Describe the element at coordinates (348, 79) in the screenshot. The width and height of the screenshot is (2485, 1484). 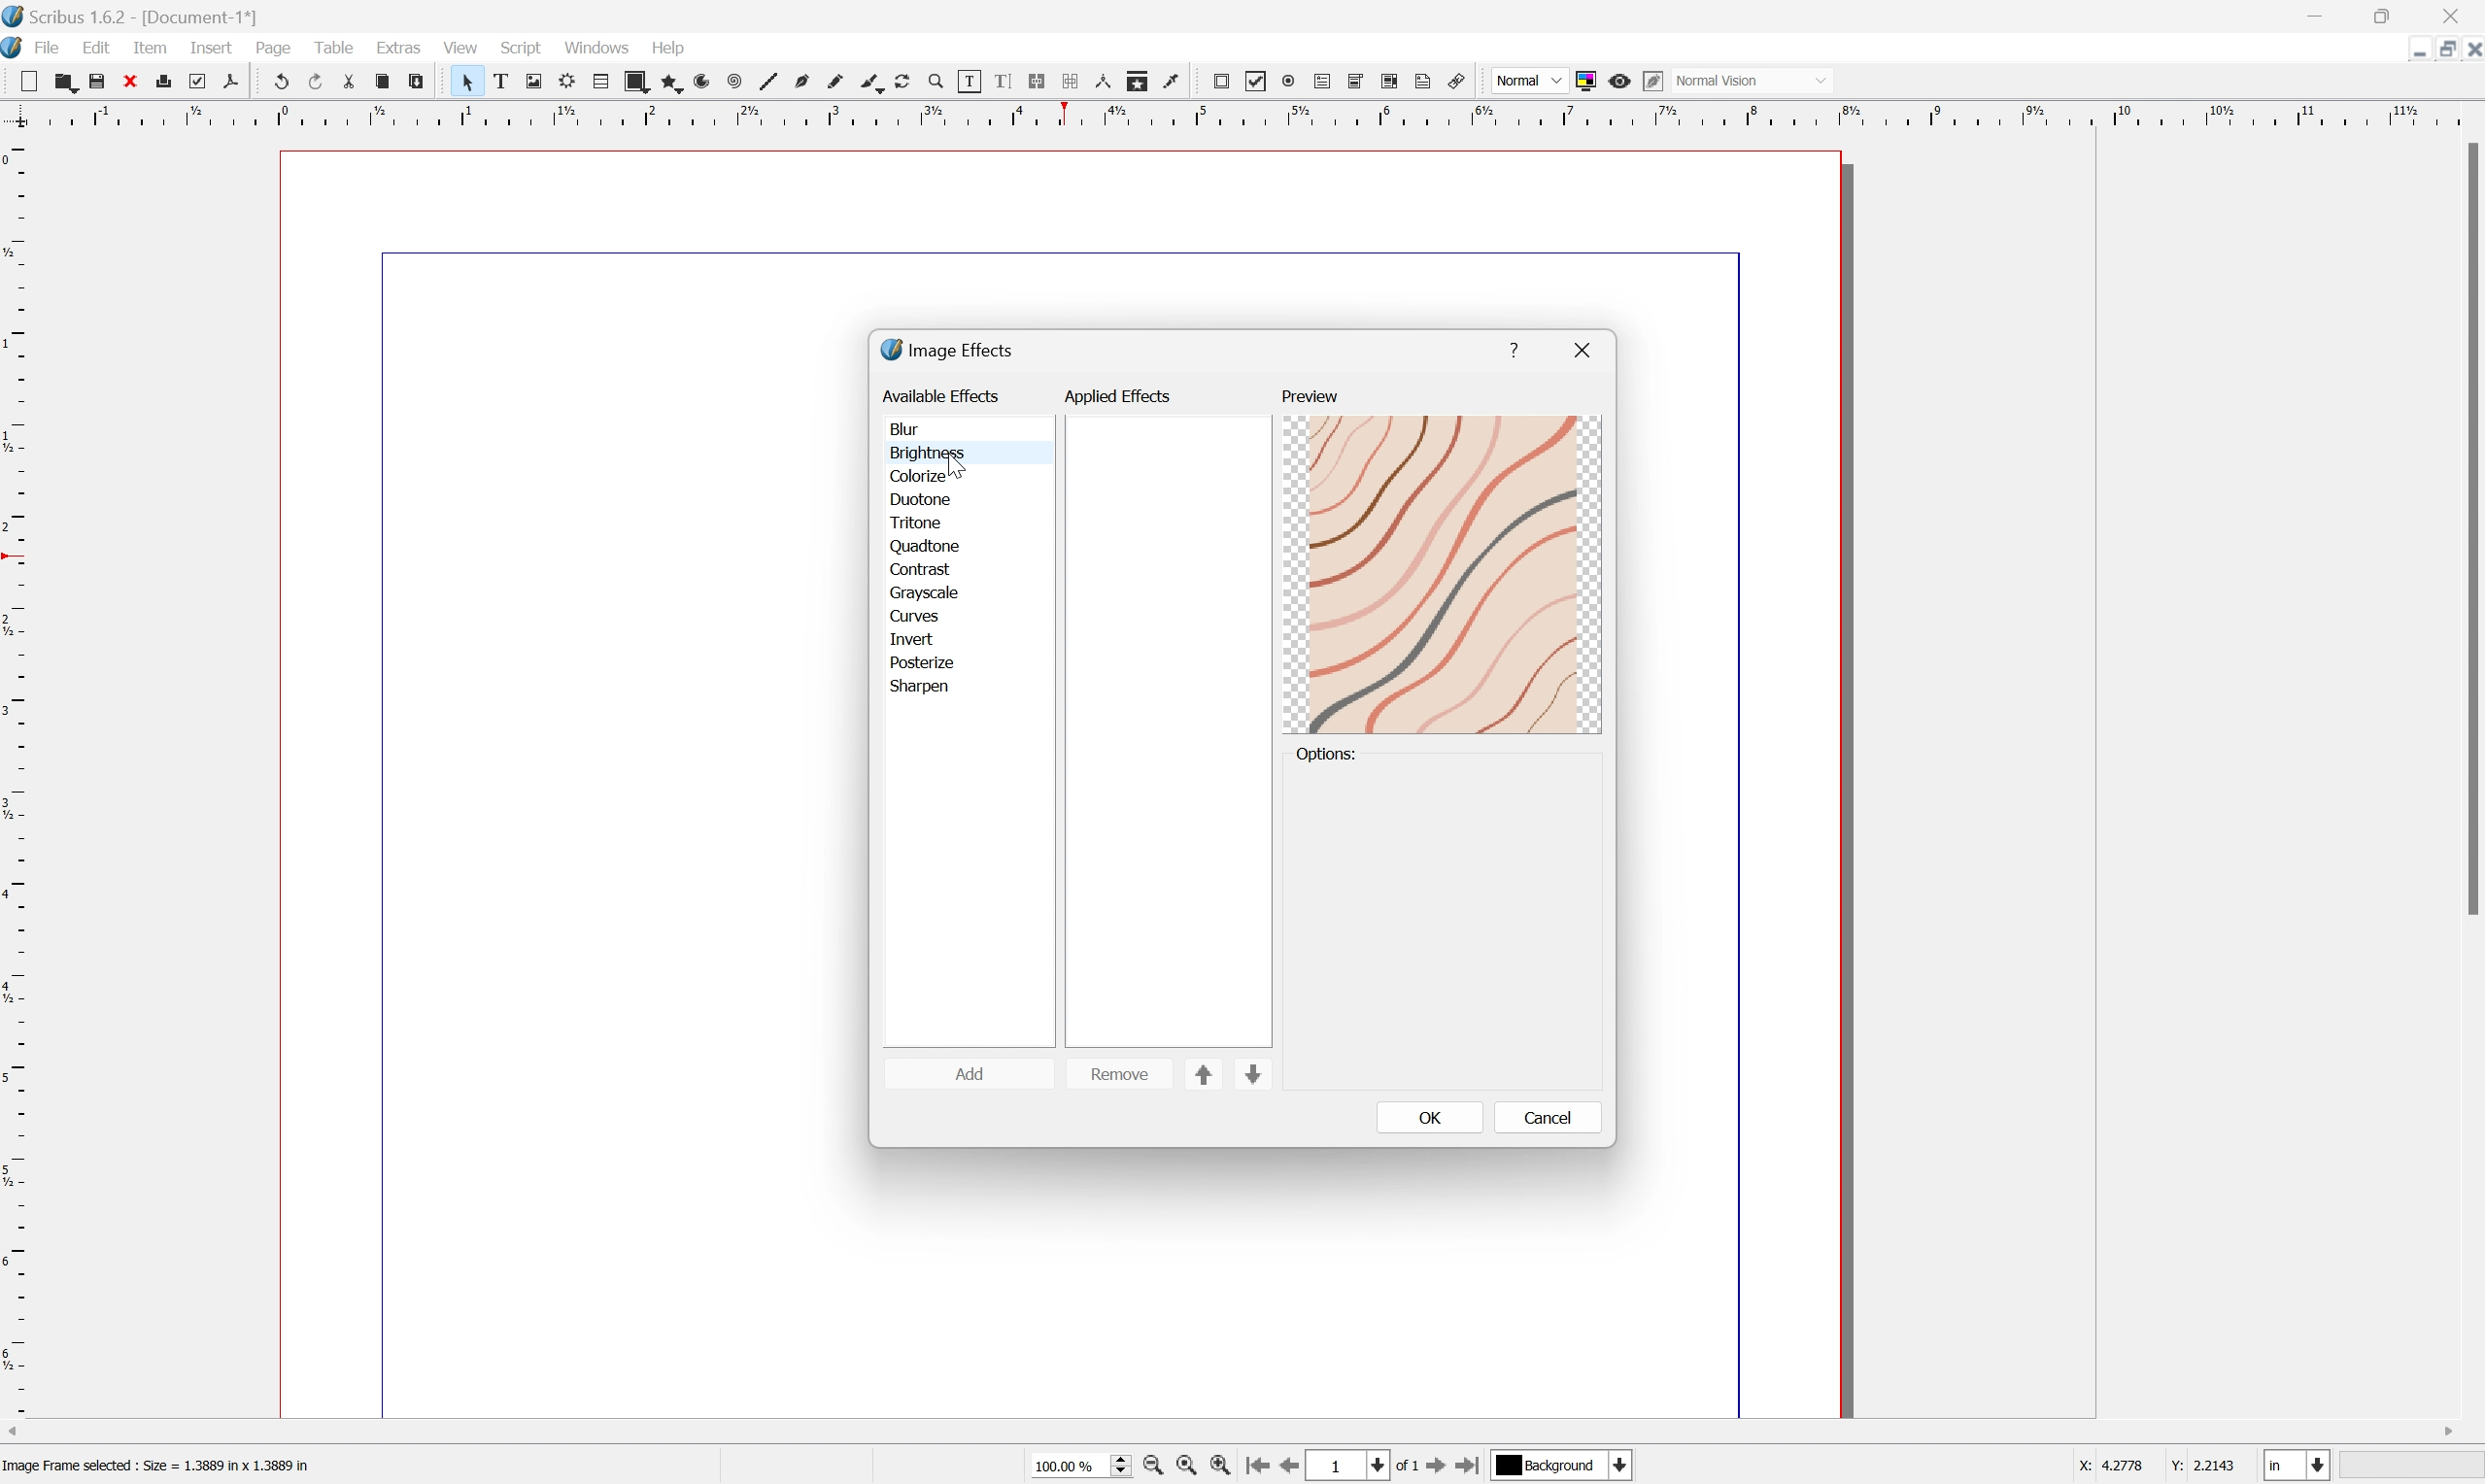
I see `Cut` at that location.